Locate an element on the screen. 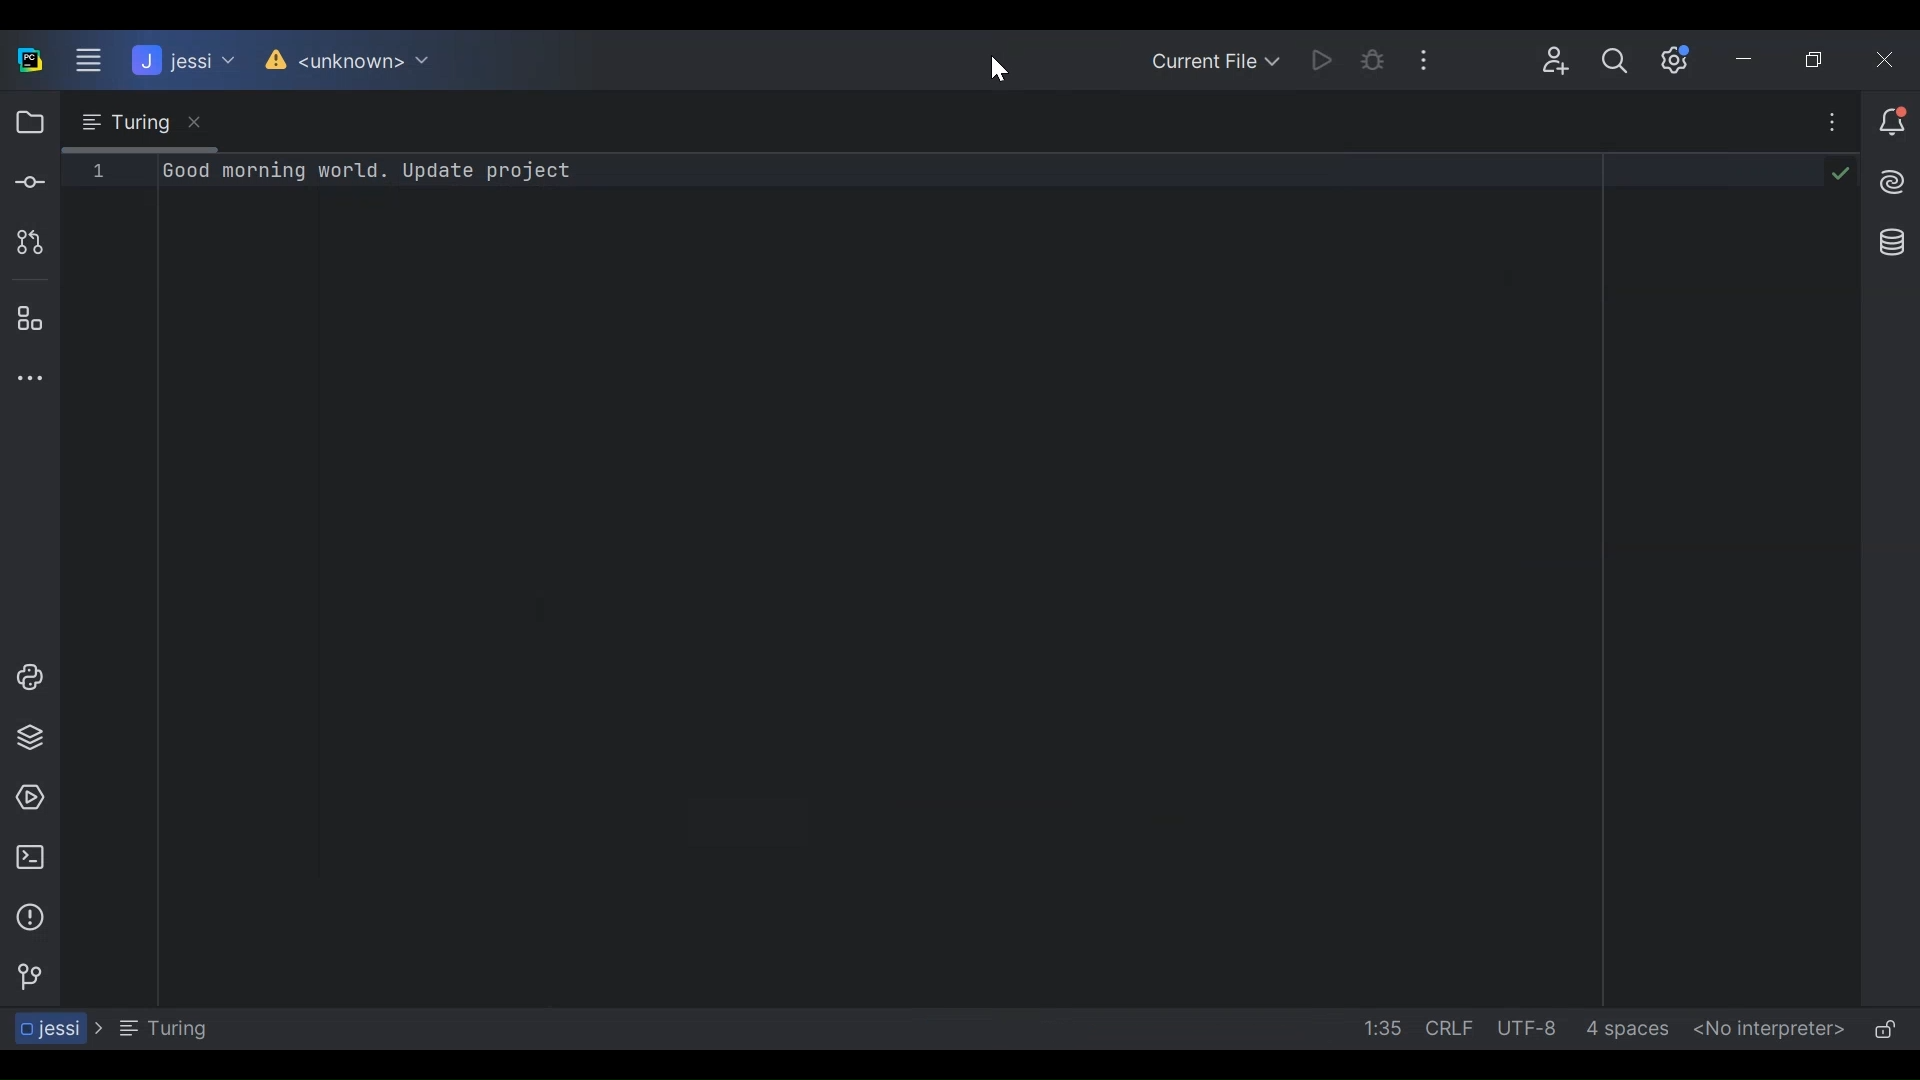 This screenshot has height=1080, width=1920. Turing is located at coordinates (162, 1028).